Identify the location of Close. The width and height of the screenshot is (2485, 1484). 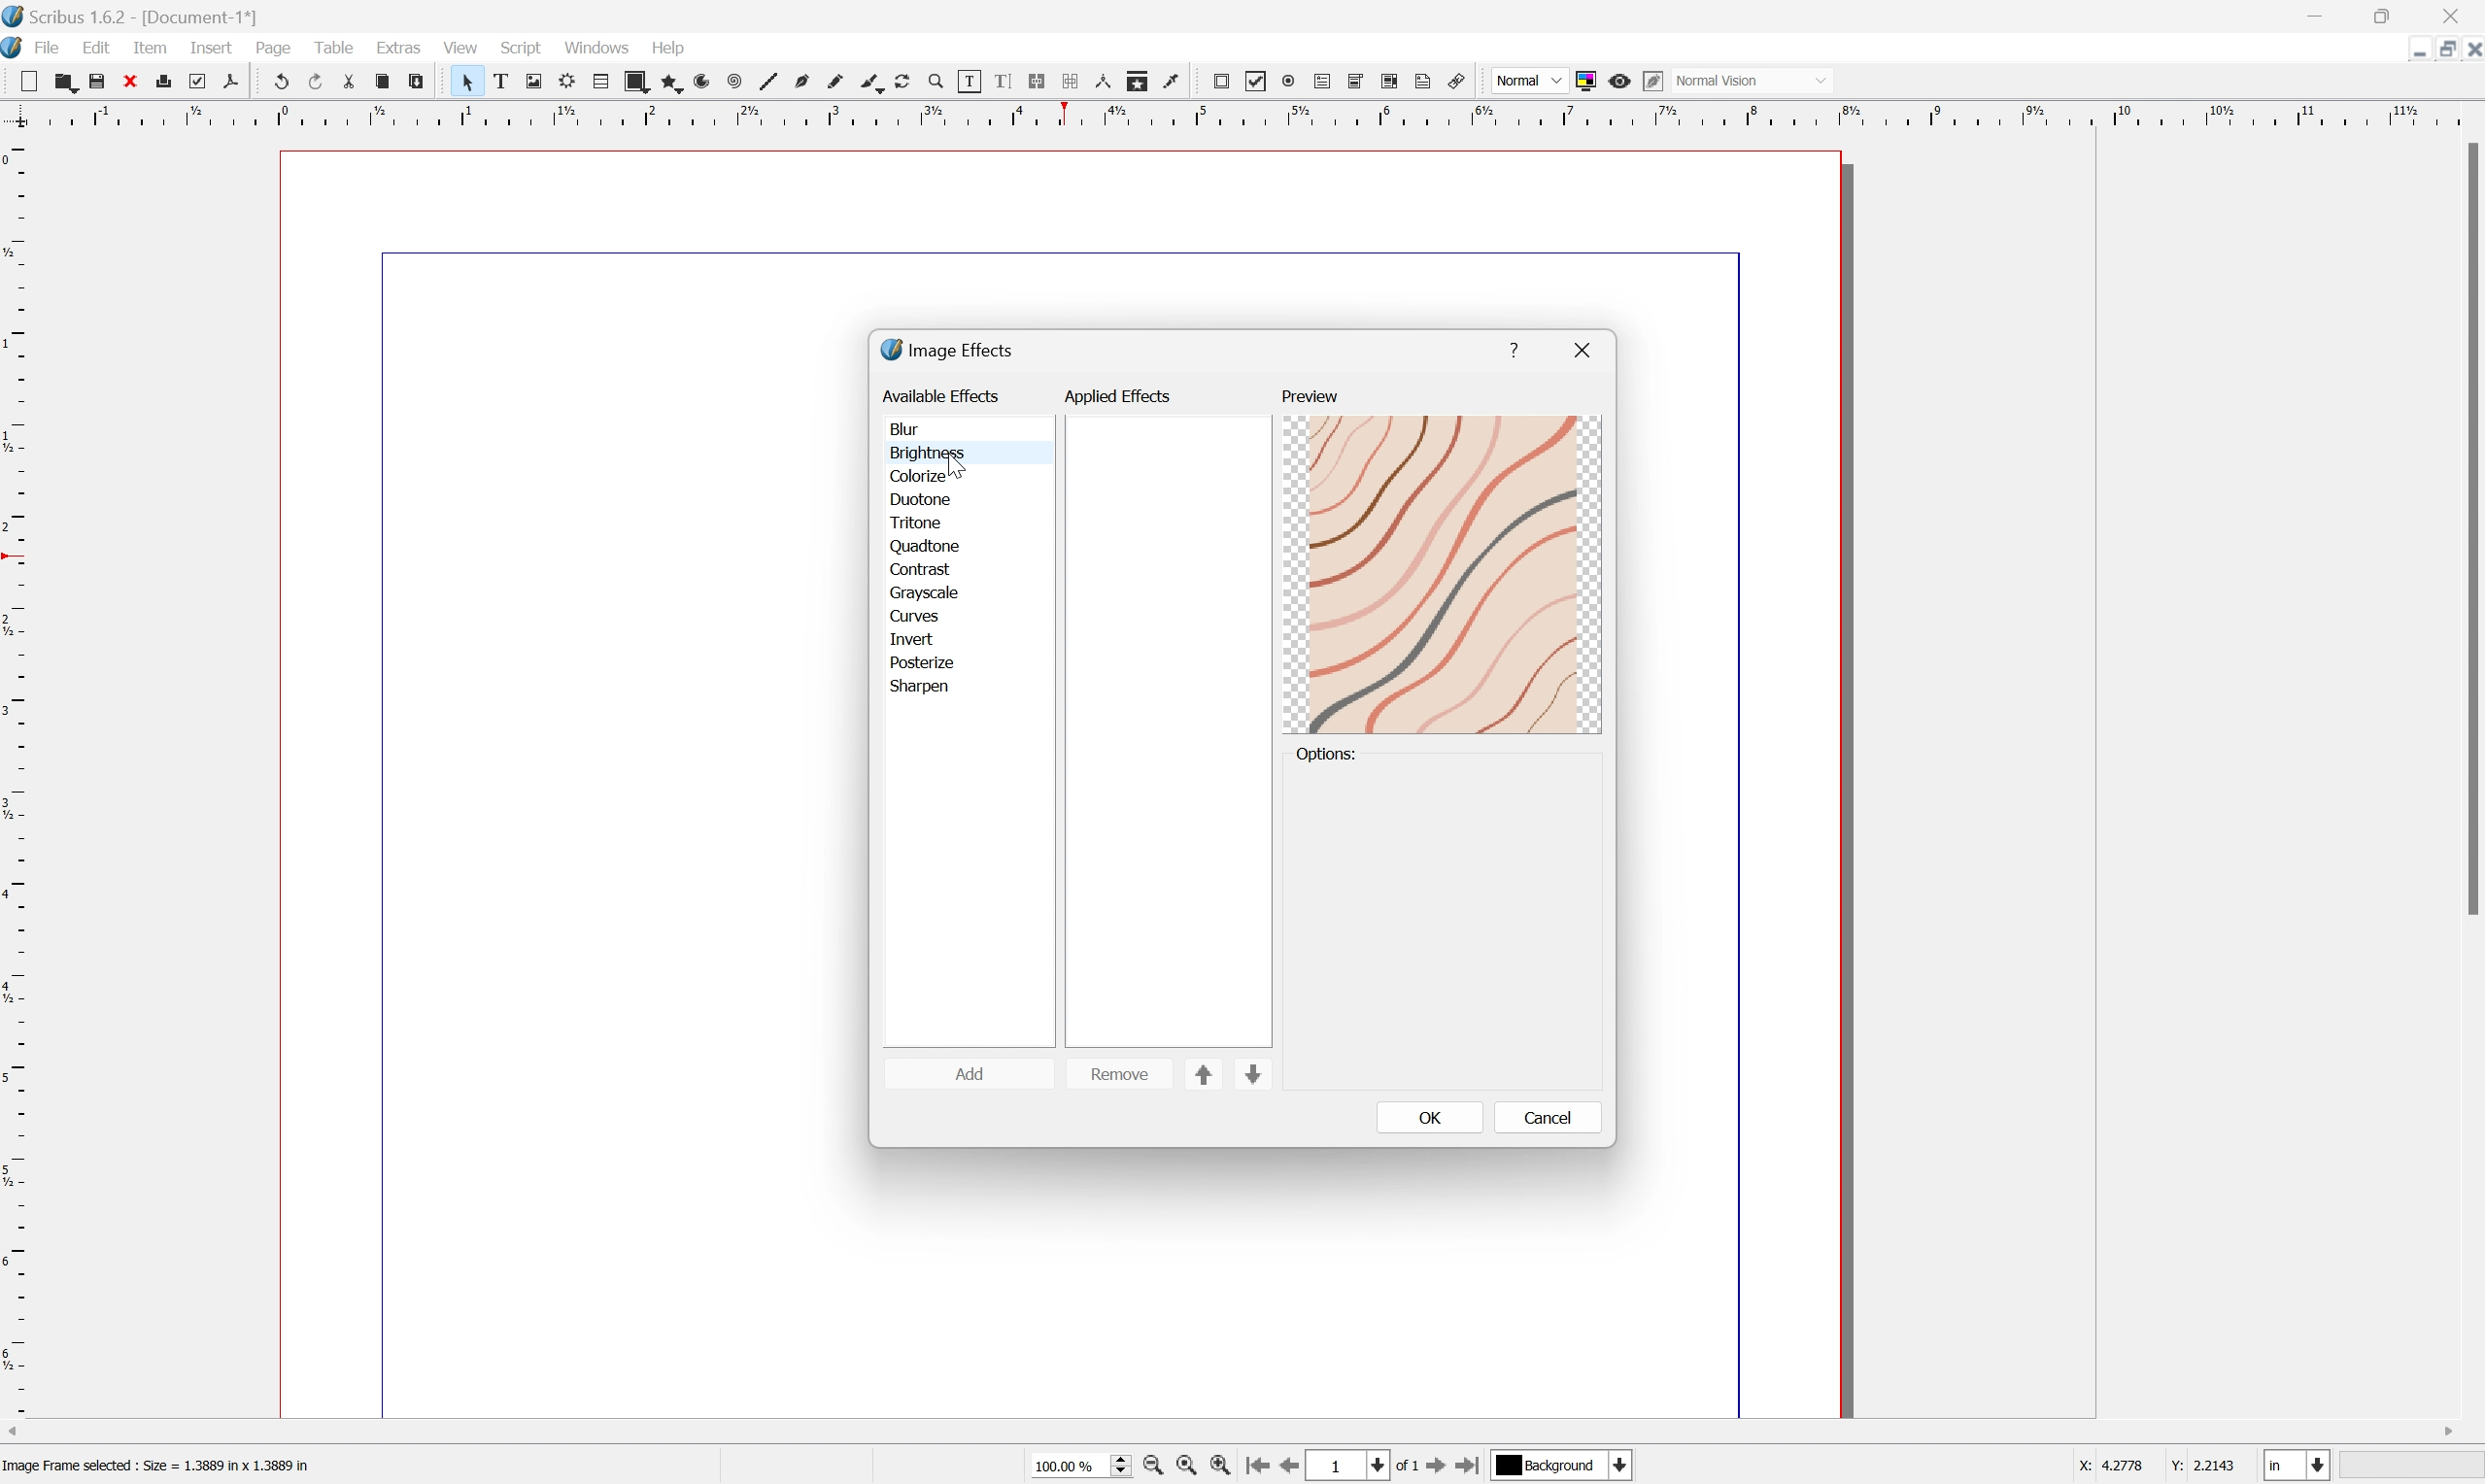
(2469, 52).